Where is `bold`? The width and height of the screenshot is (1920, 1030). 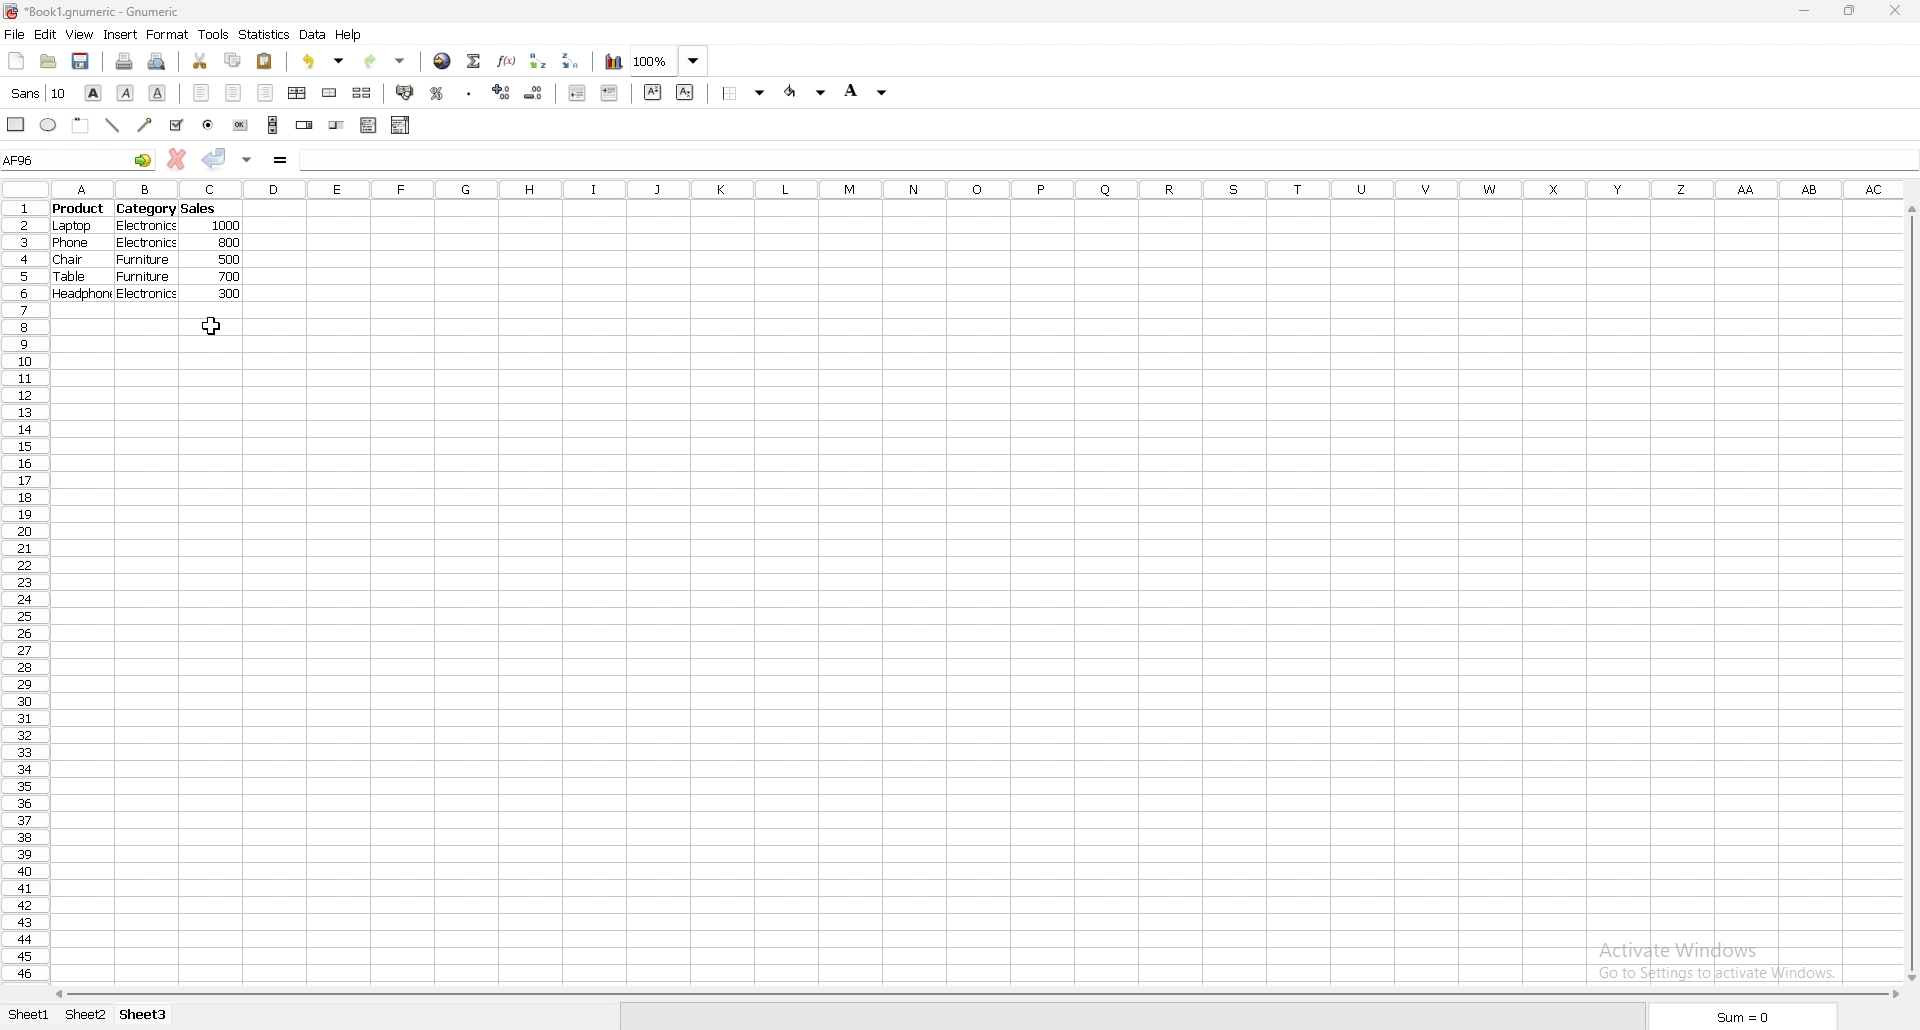 bold is located at coordinates (96, 93).